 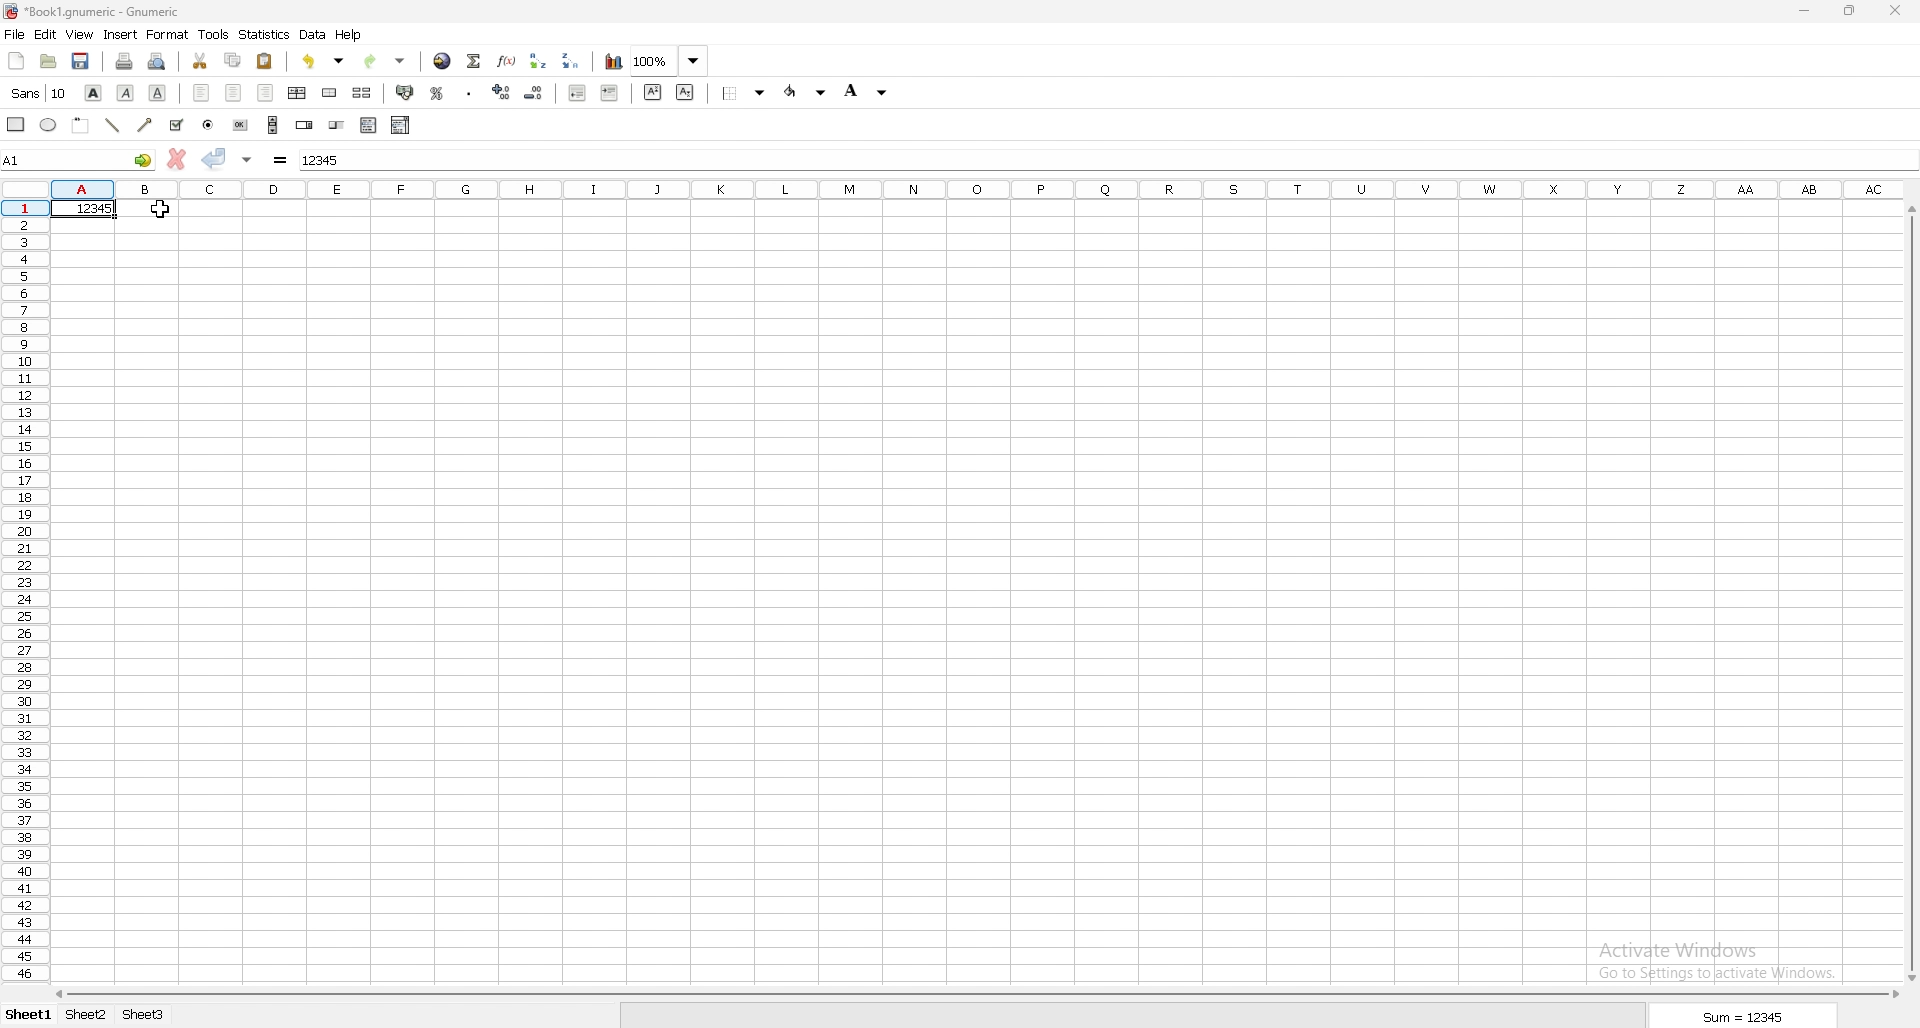 What do you see at coordinates (214, 34) in the screenshot?
I see `tools` at bounding box center [214, 34].